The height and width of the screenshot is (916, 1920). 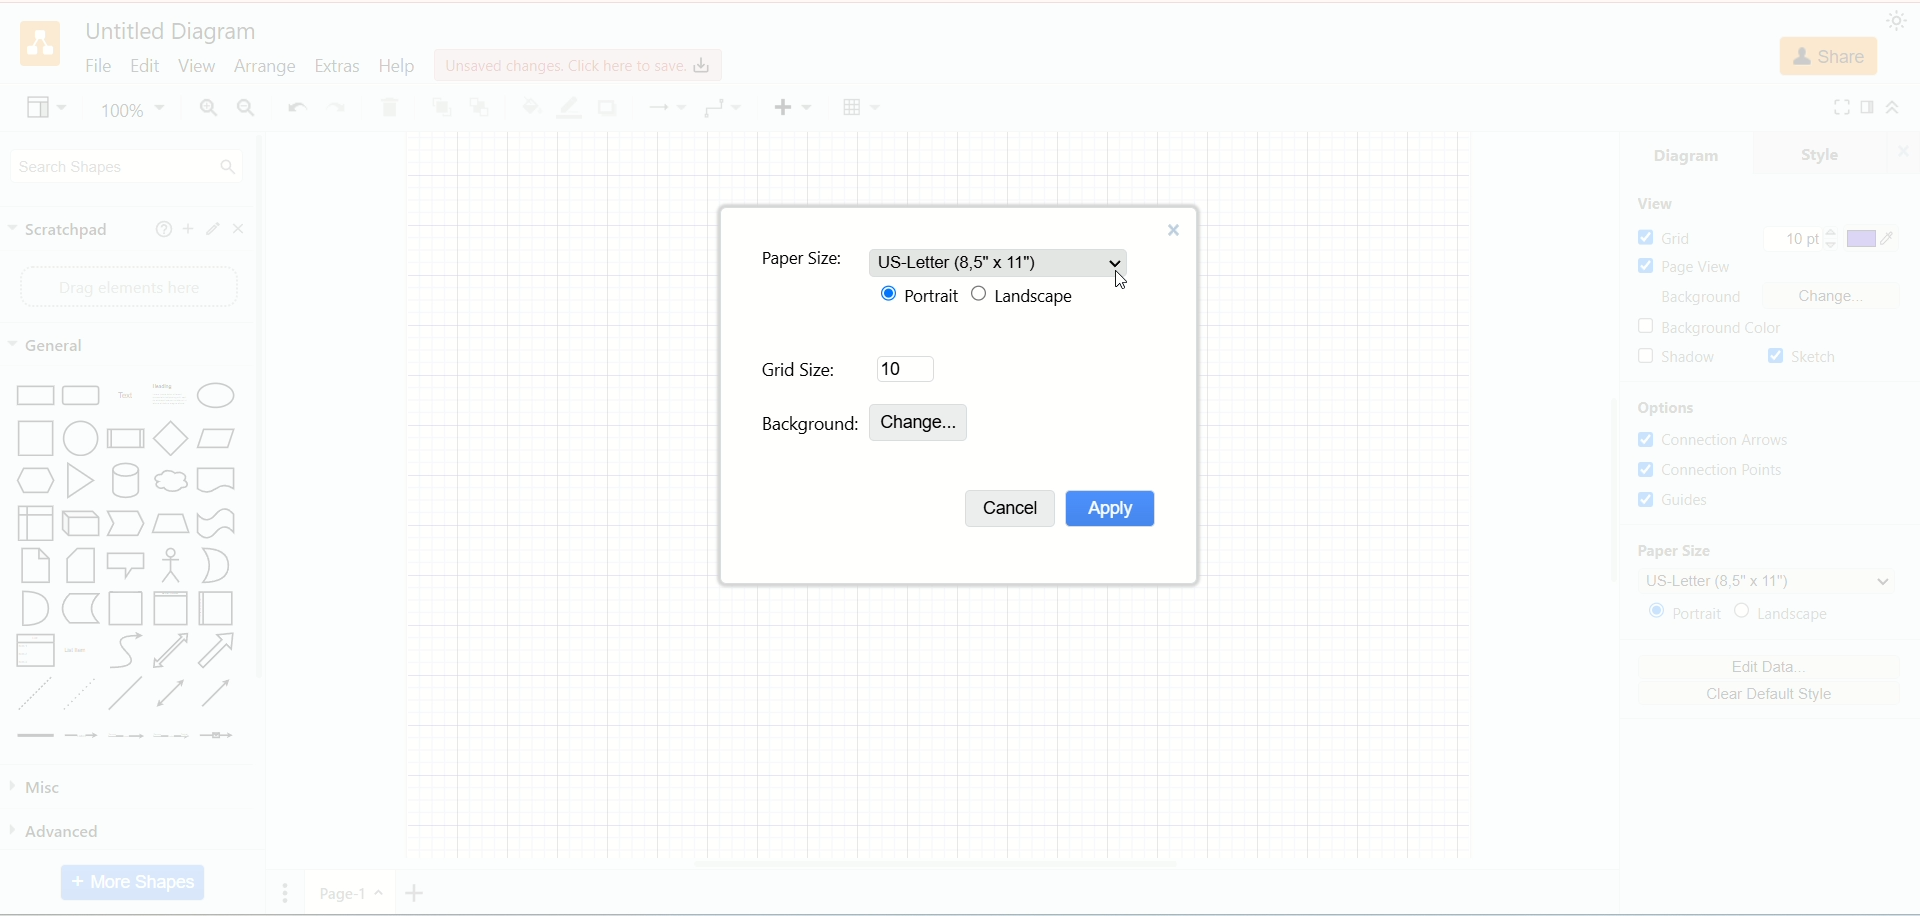 What do you see at coordinates (260, 523) in the screenshot?
I see `vertical scroll bar` at bounding box center [260, 523].